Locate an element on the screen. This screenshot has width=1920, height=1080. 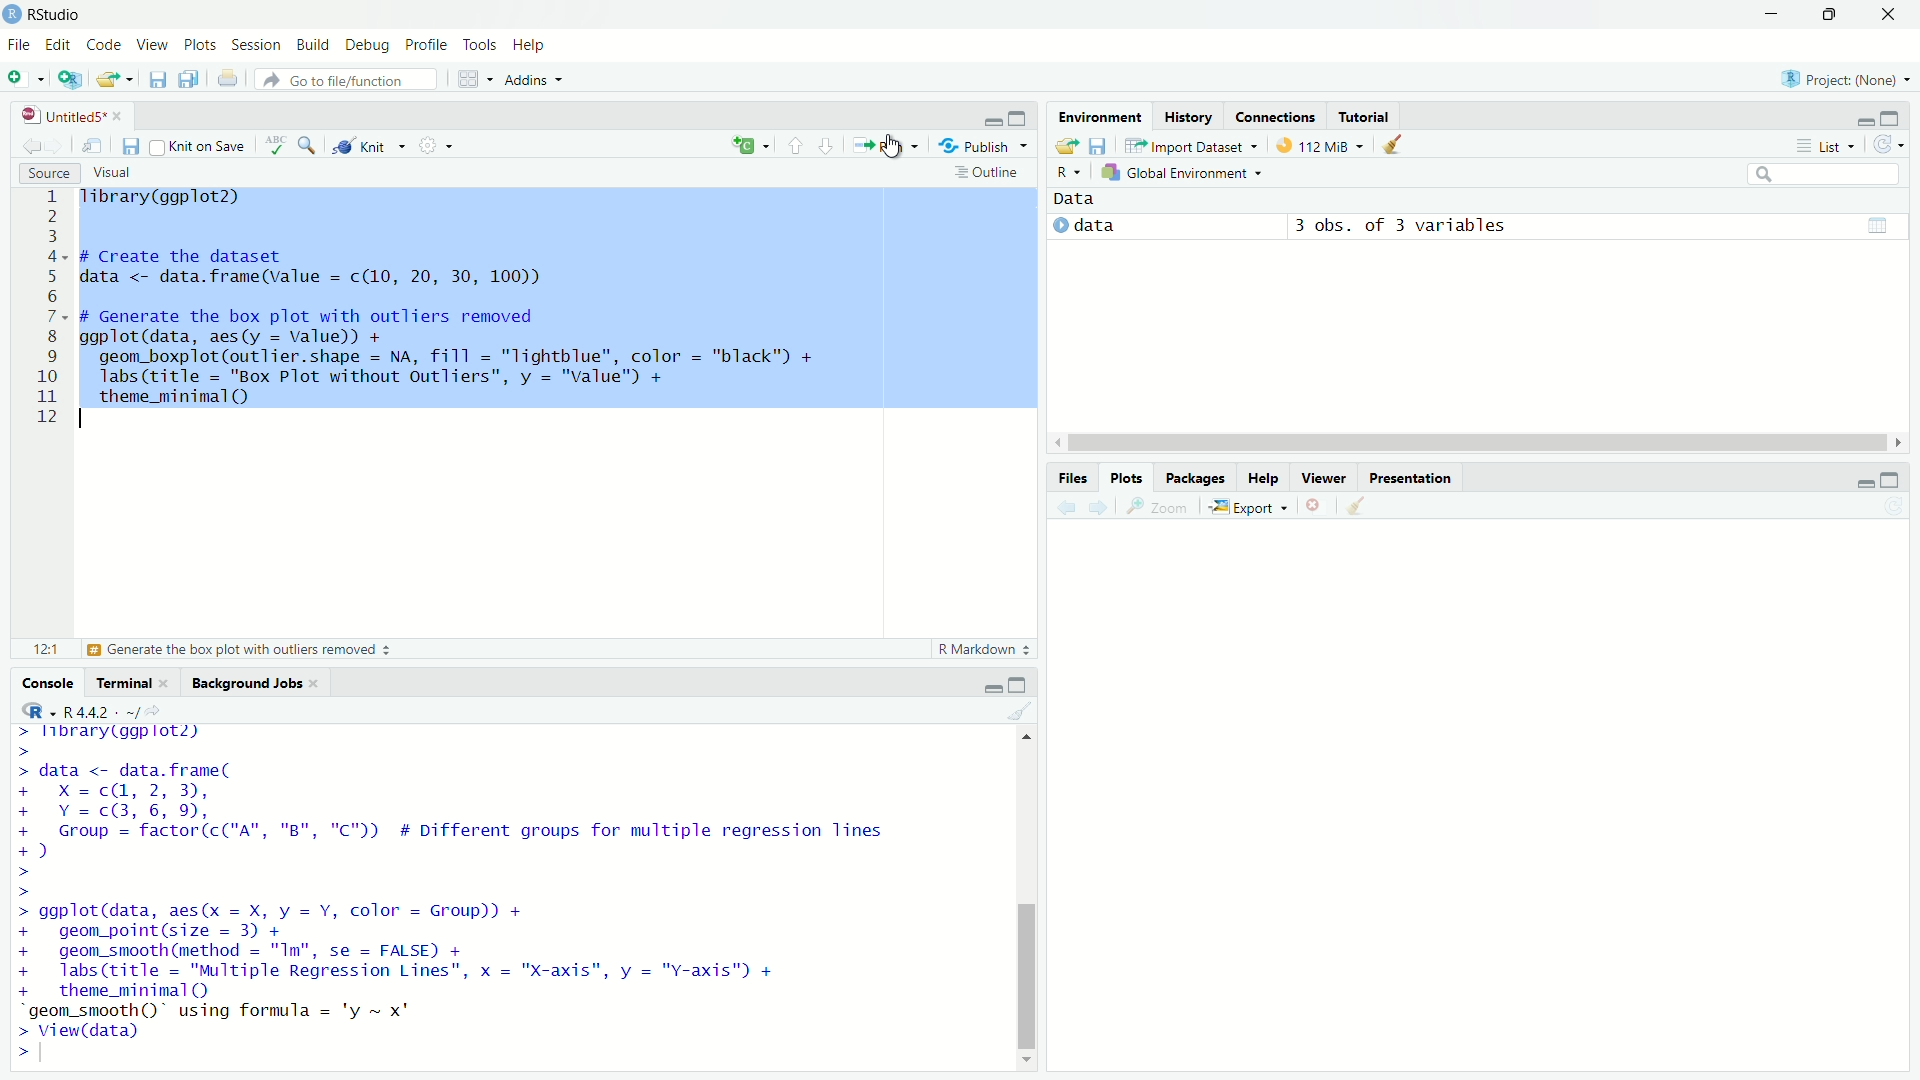
R Markdown is located at coordinates (974, 647).